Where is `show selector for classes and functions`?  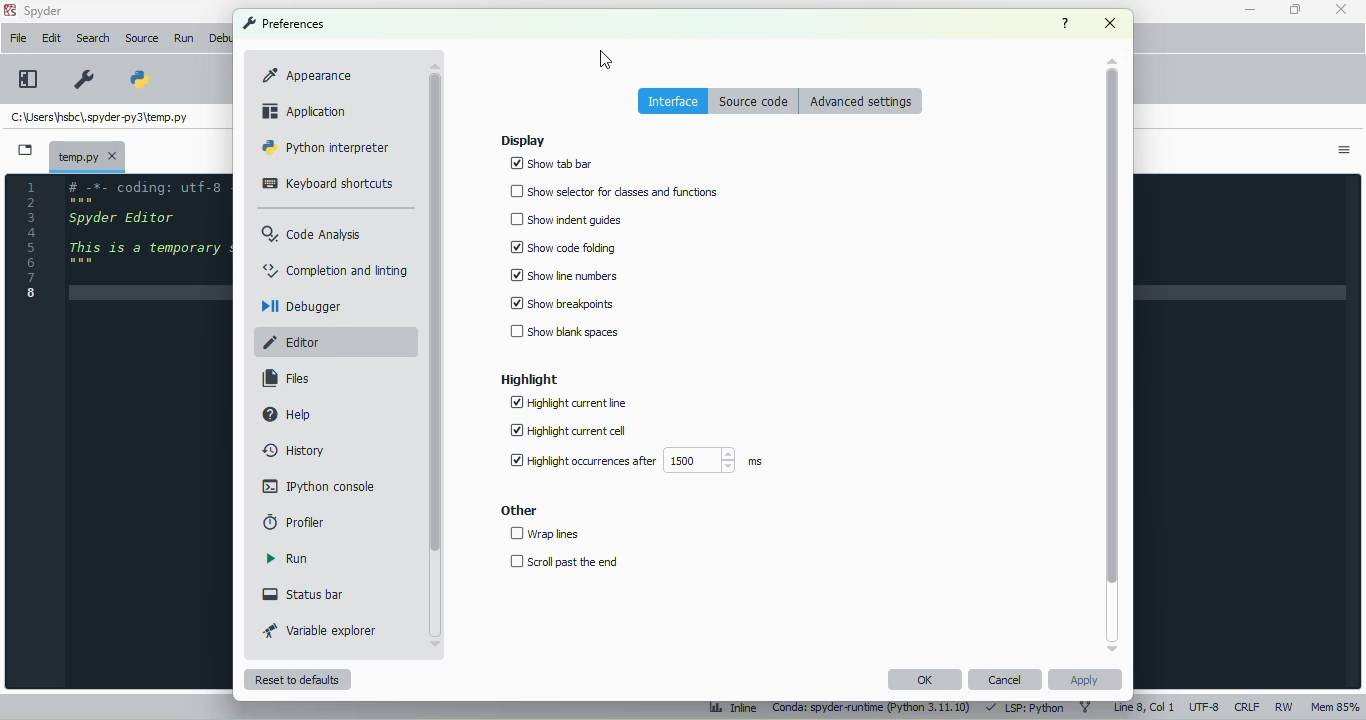 show selector for classes and functions is located at coordinates (614, 192).